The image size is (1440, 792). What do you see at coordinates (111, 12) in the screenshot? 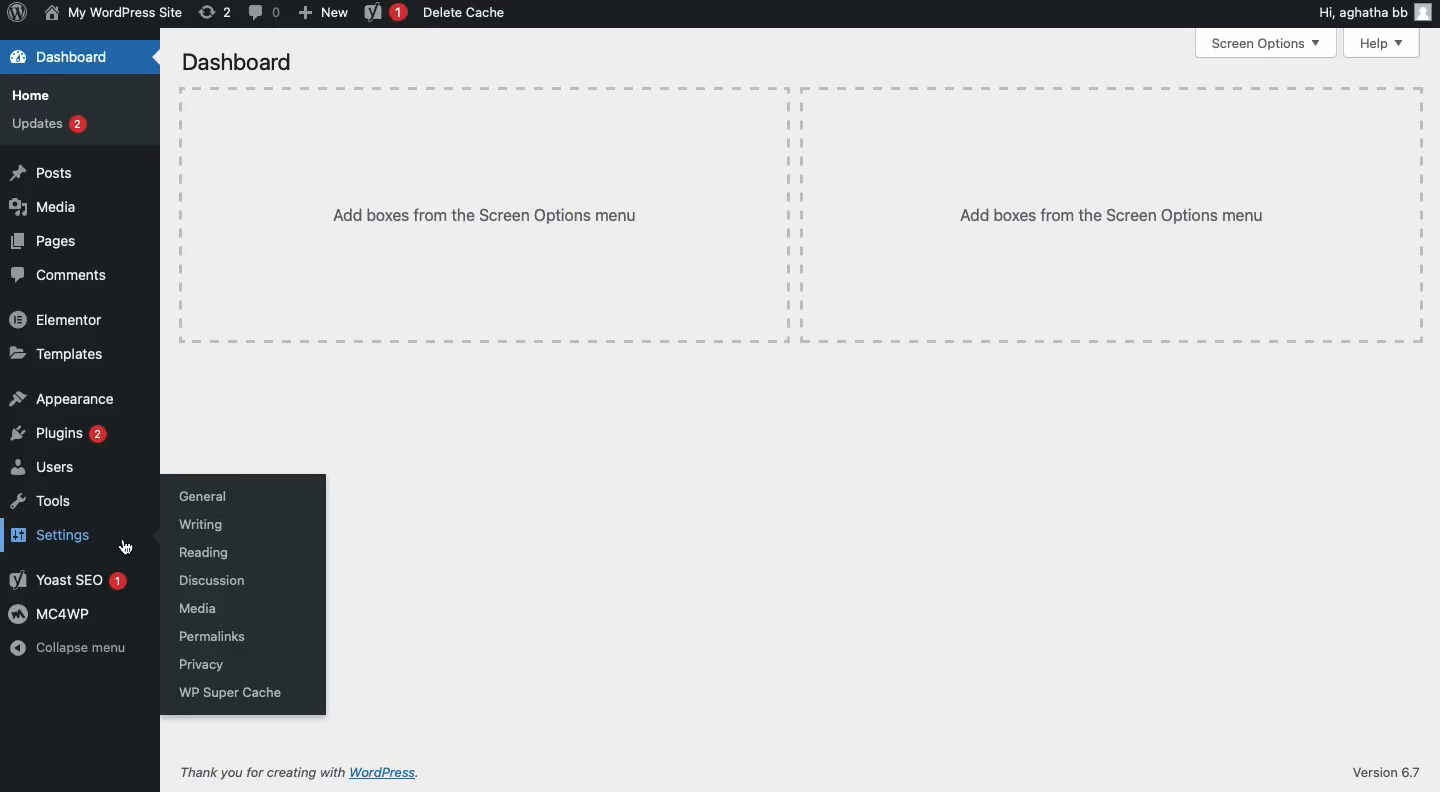
I see `My wordpress Site` at bounding box center [111, 12].